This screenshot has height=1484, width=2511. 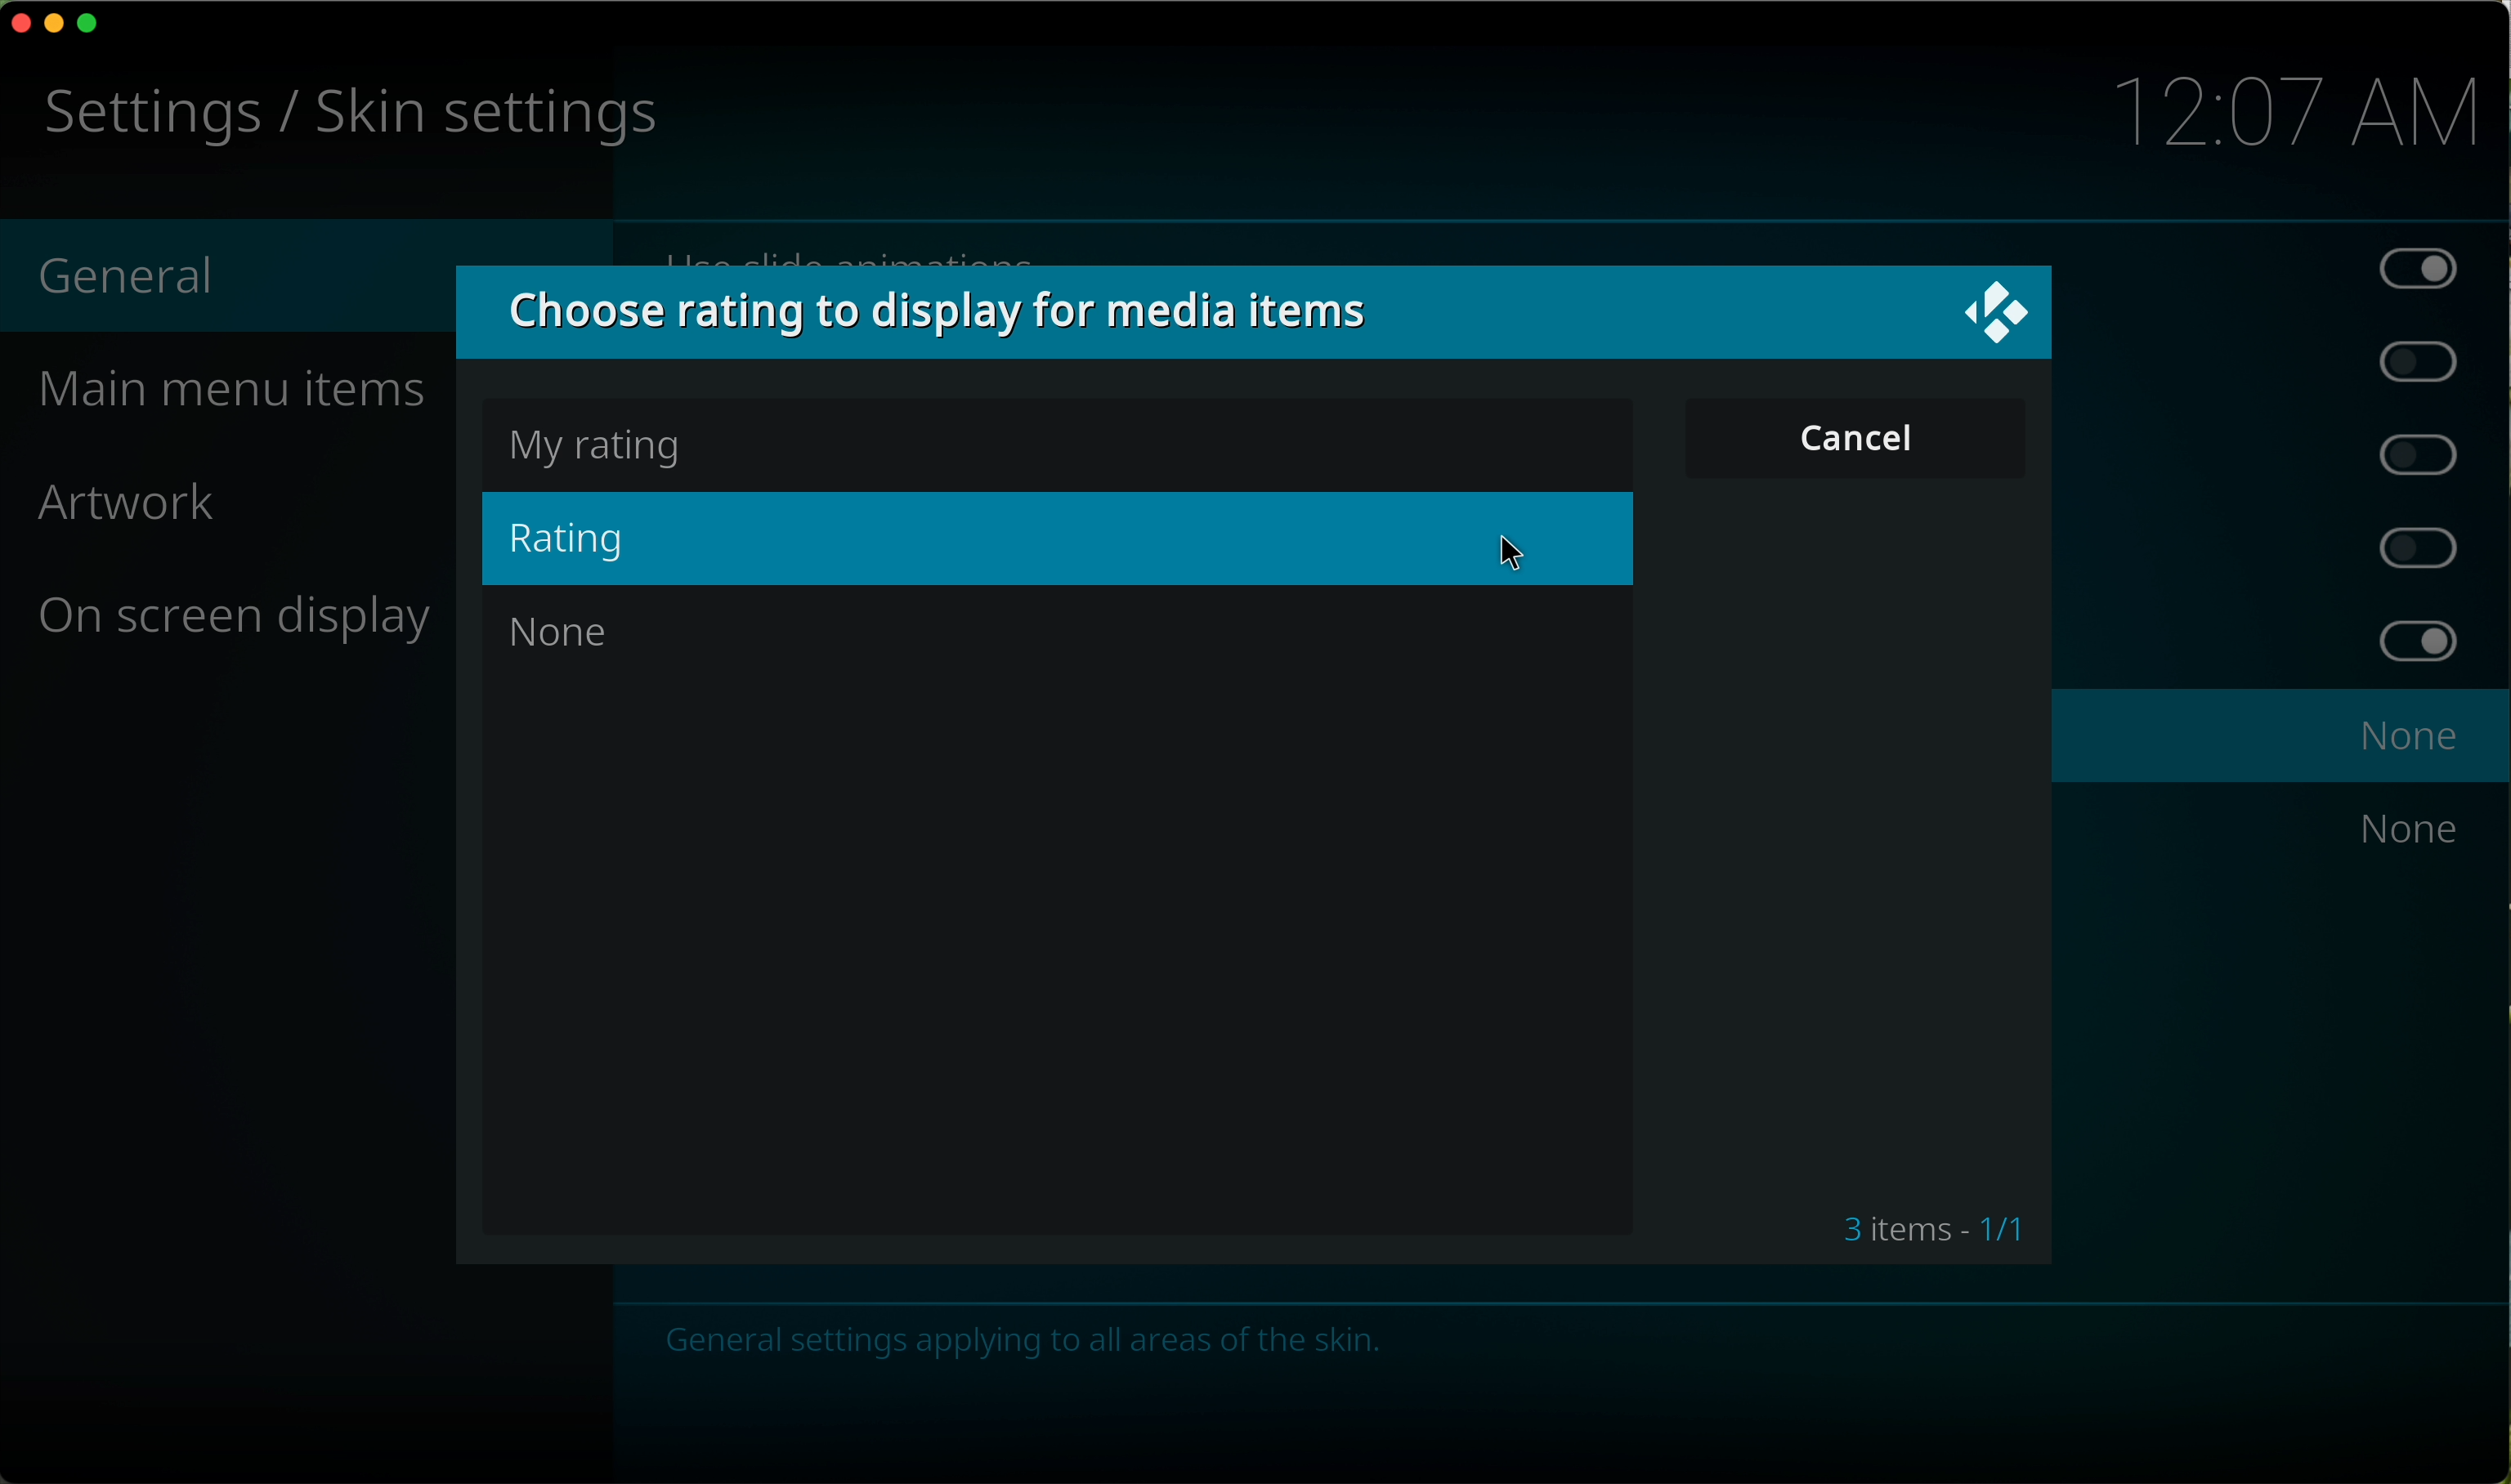 I want to click on Kodi, so click(x=1998, y=314).